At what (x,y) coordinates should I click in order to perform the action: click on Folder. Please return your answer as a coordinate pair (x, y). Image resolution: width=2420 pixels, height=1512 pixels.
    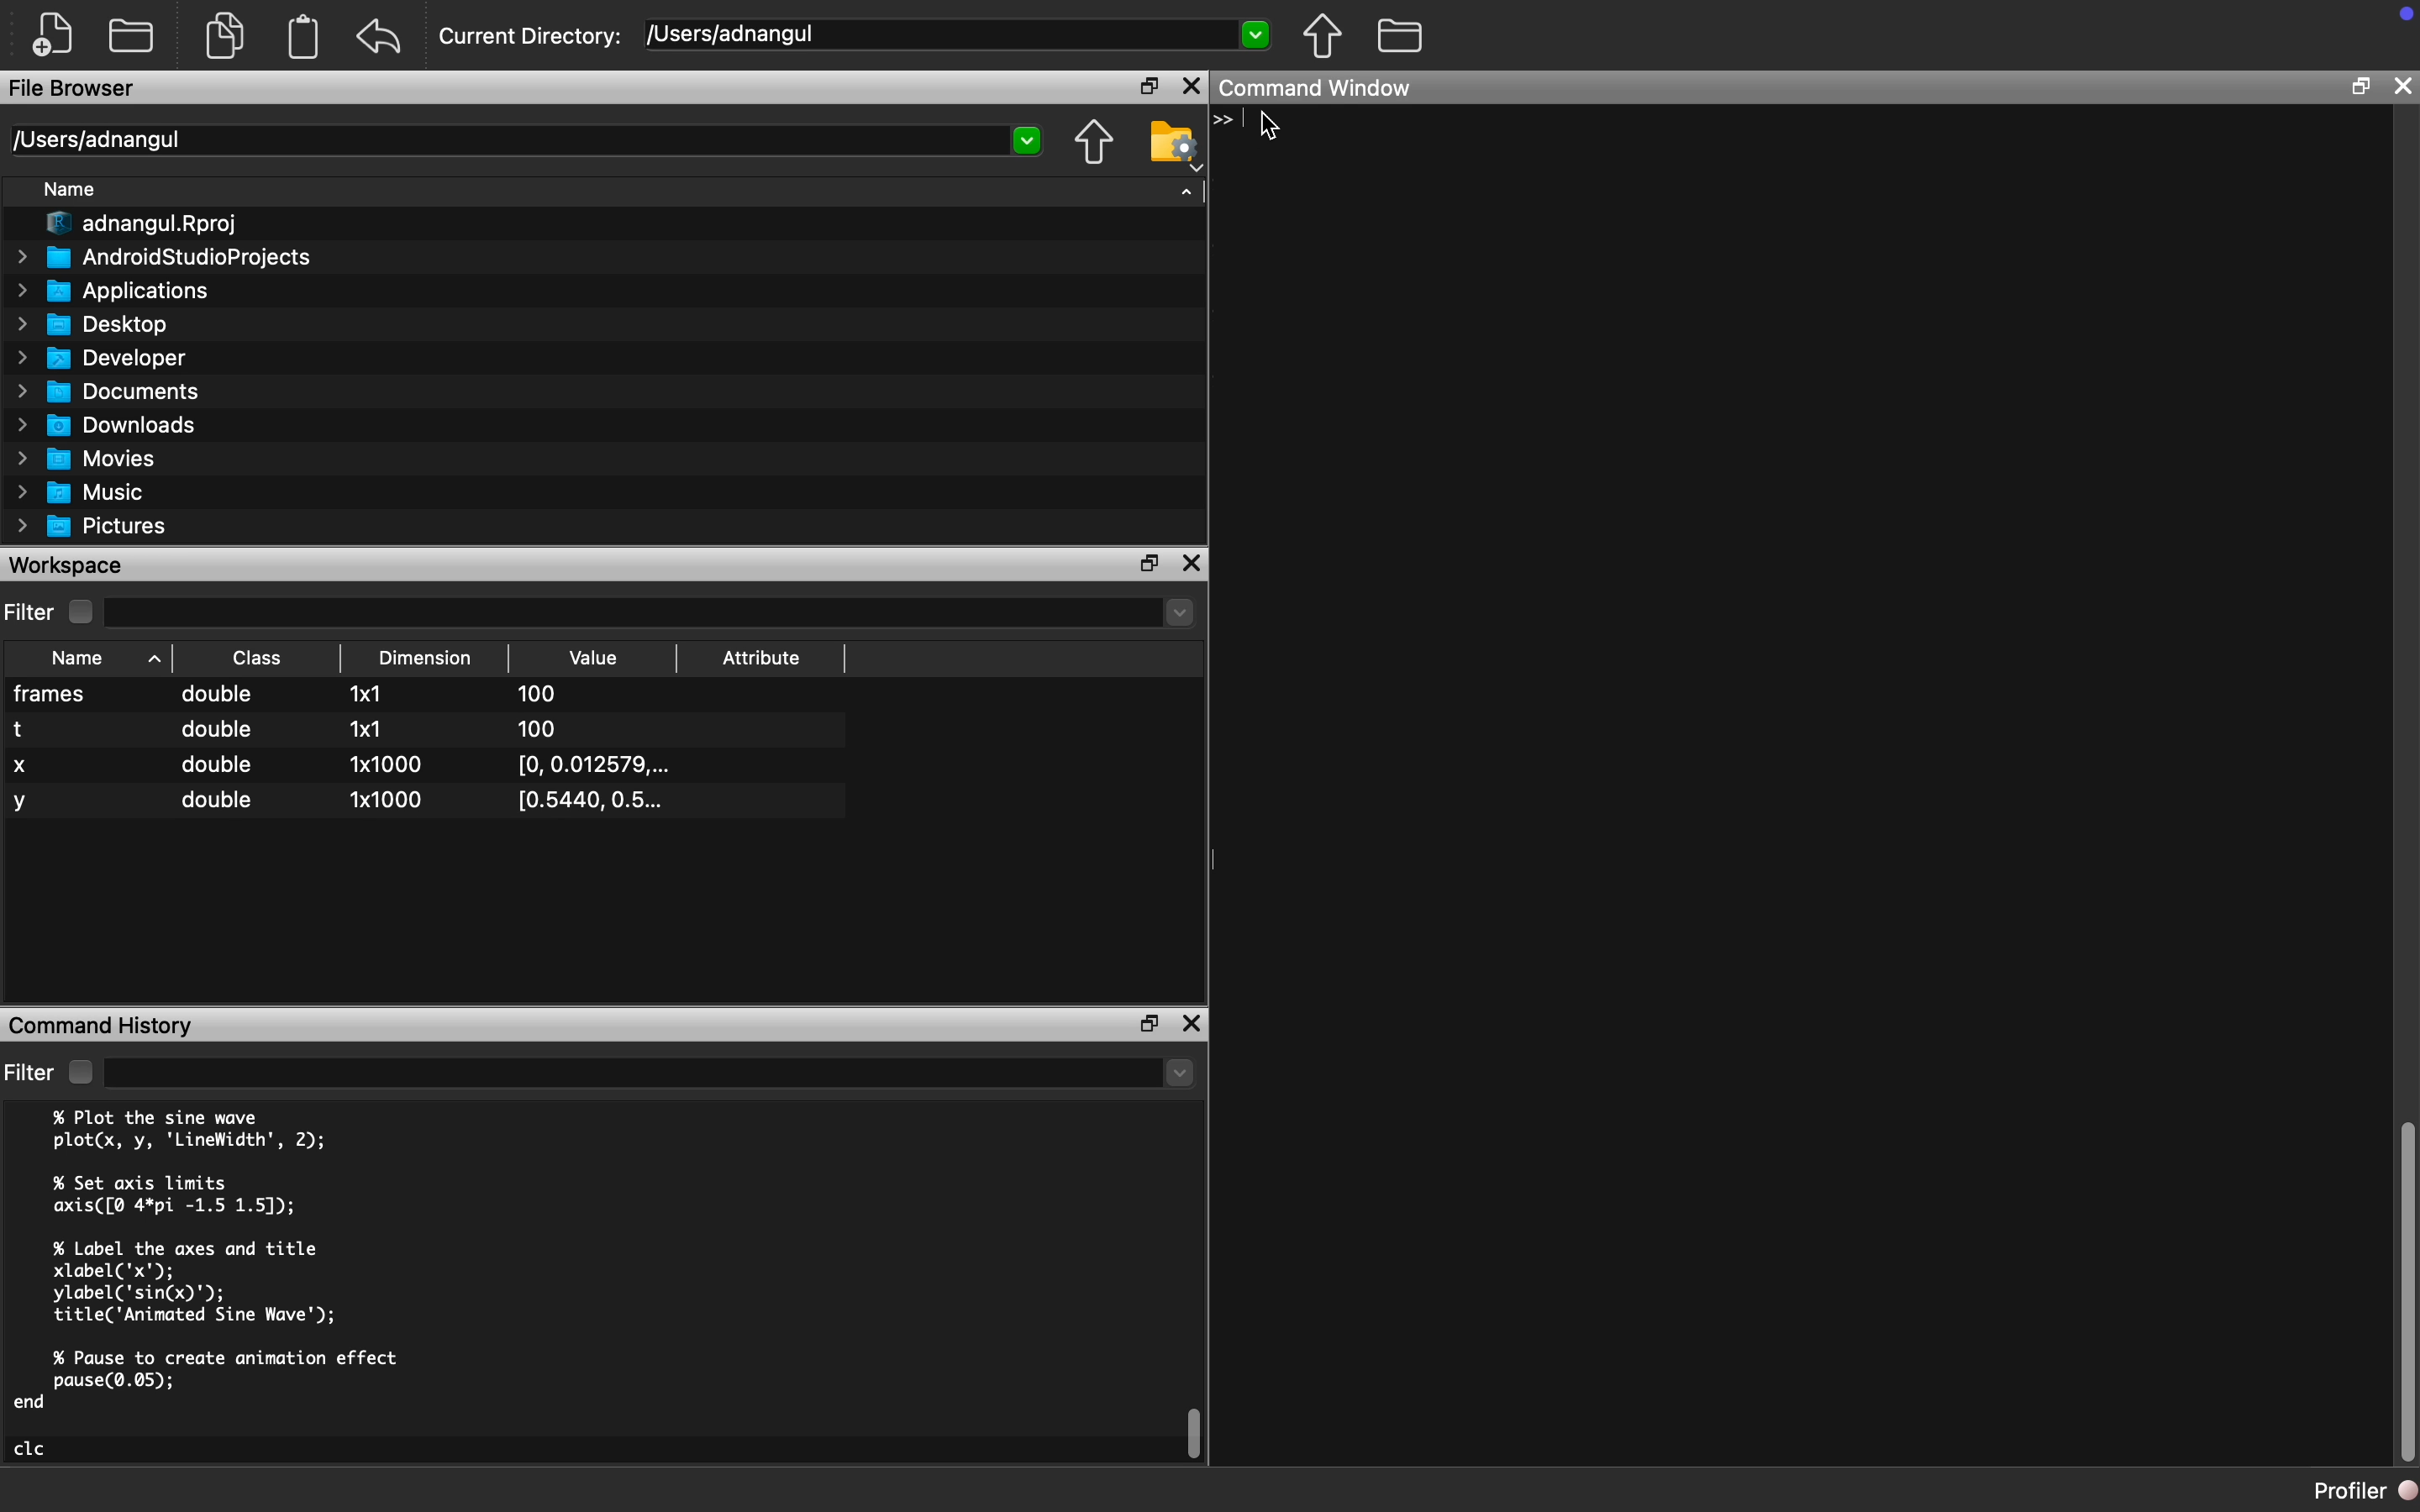
    Looking at the image, I should click on (1400, 37).